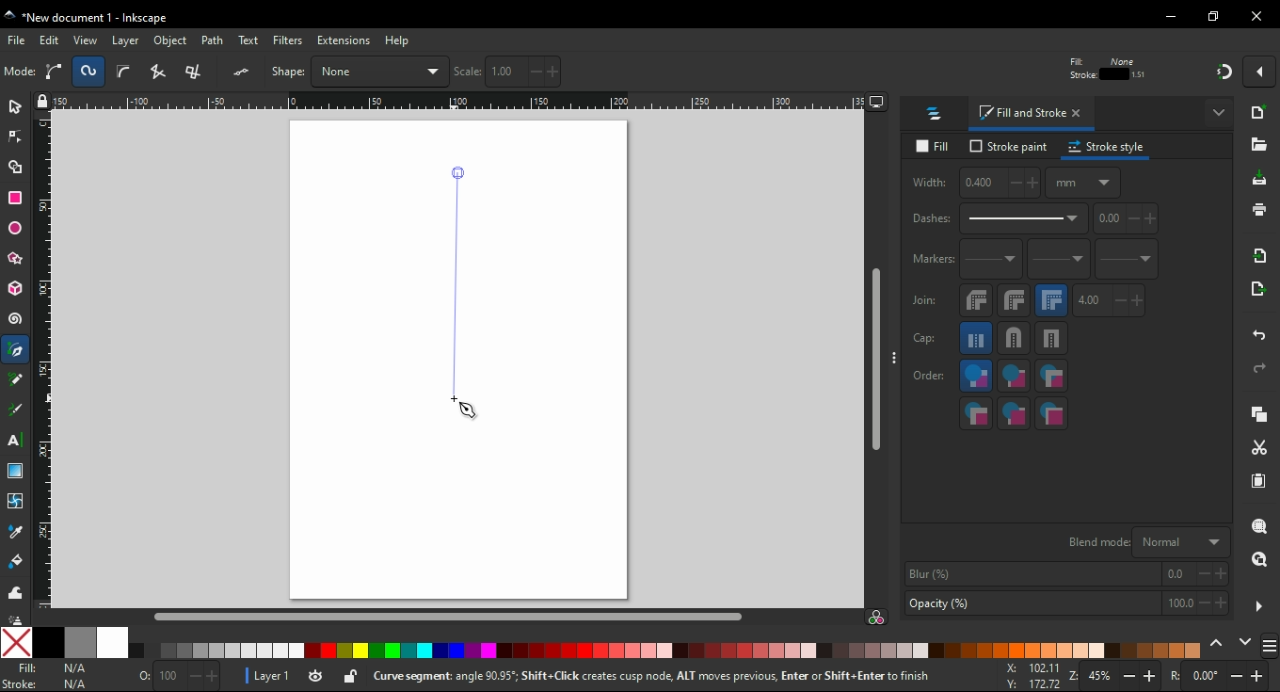  Describe the element at coordinates (1261, 112) in the screenshot. I see `new` at that location.